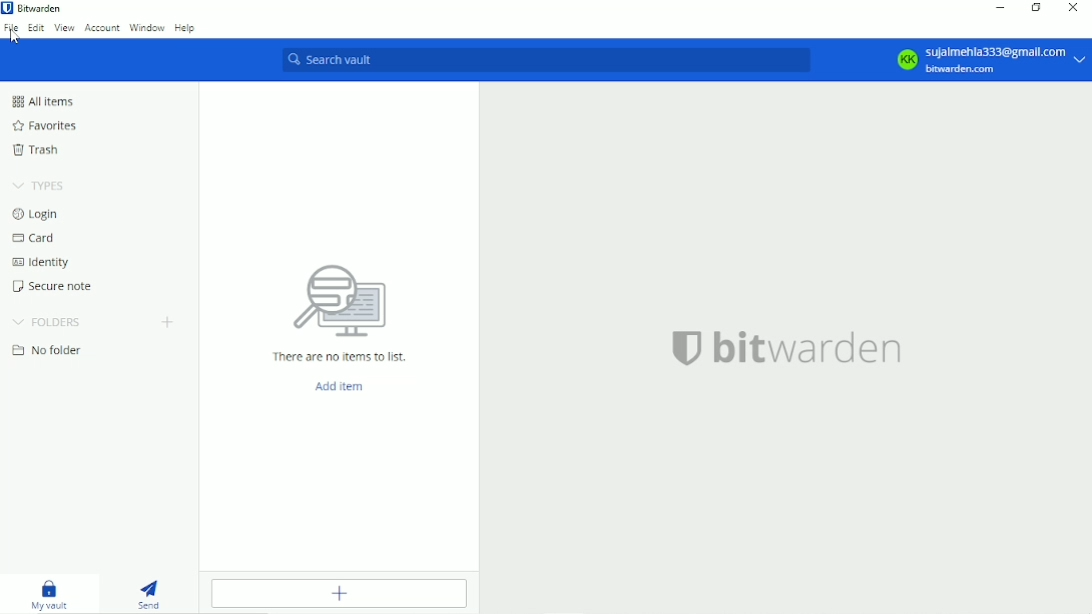  What do you see at coordinates (152, 592) in the screenshot?
I see `Send` at bounding box center [152, 592].